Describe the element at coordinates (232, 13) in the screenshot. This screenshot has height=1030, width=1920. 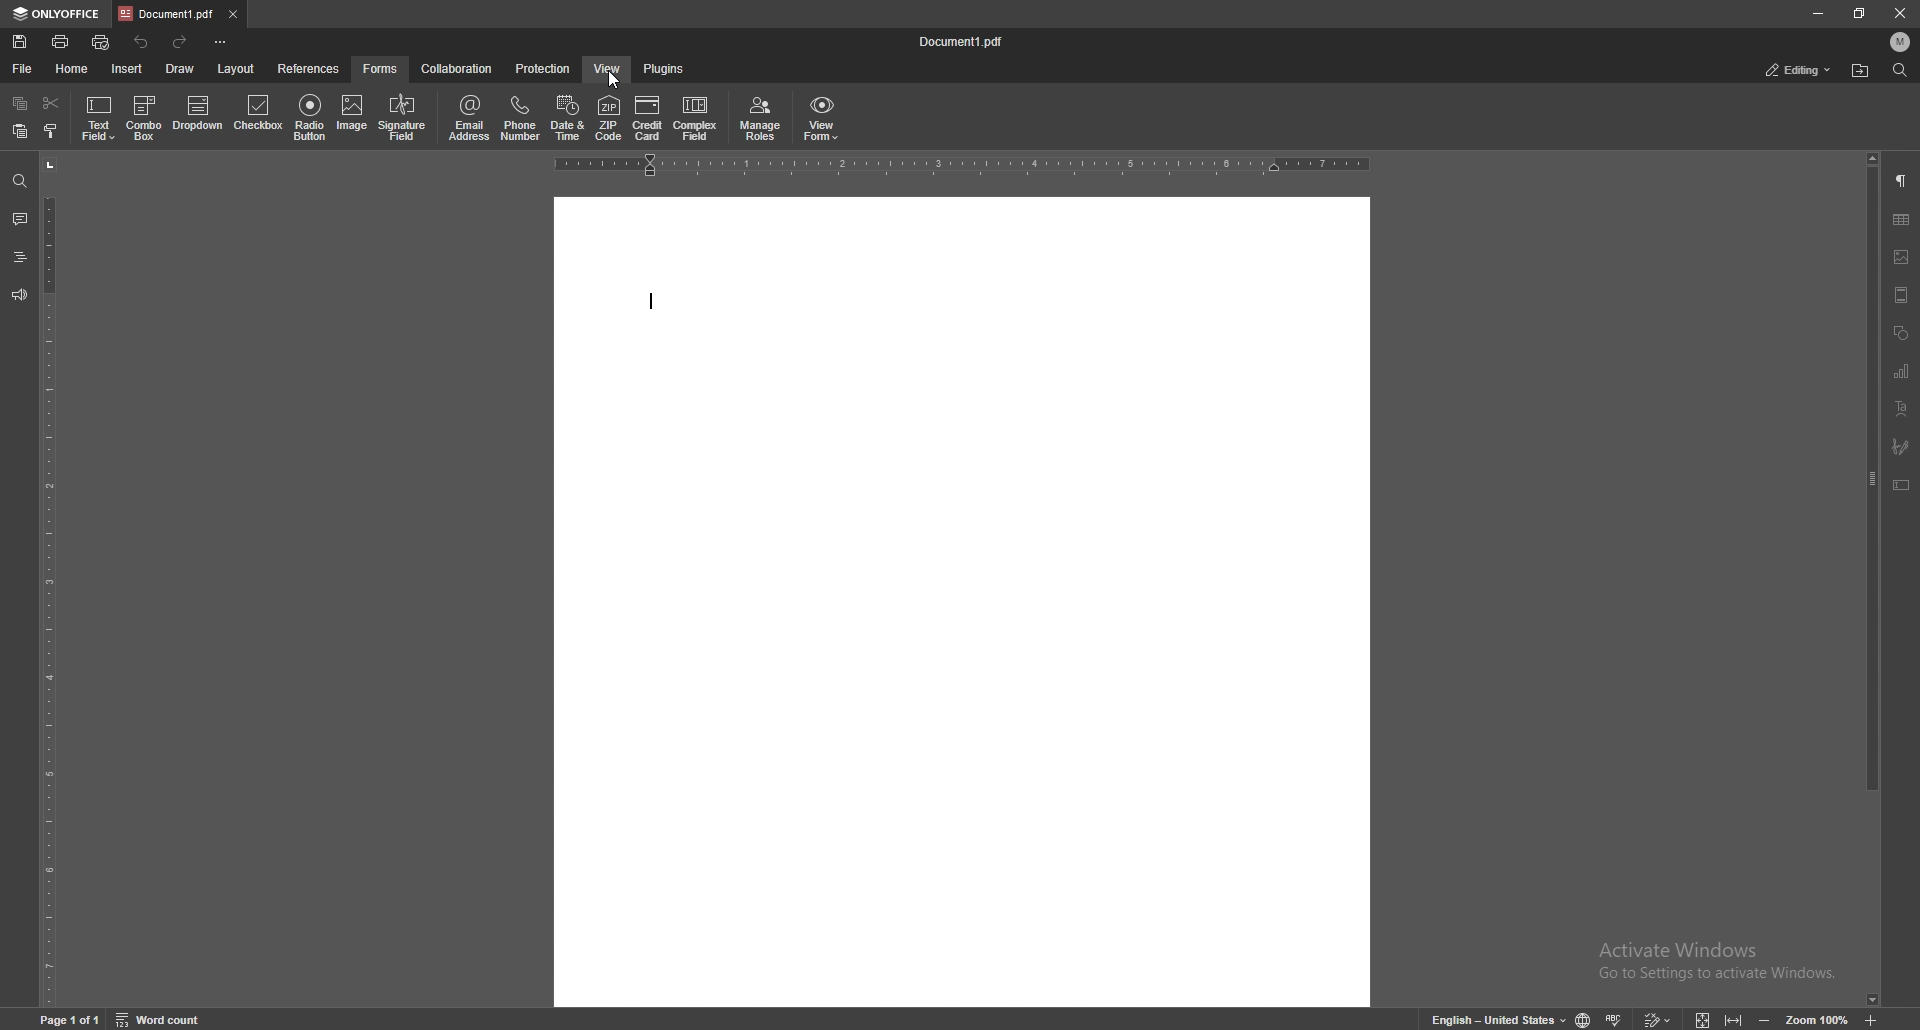
I see `close tab` at that location.